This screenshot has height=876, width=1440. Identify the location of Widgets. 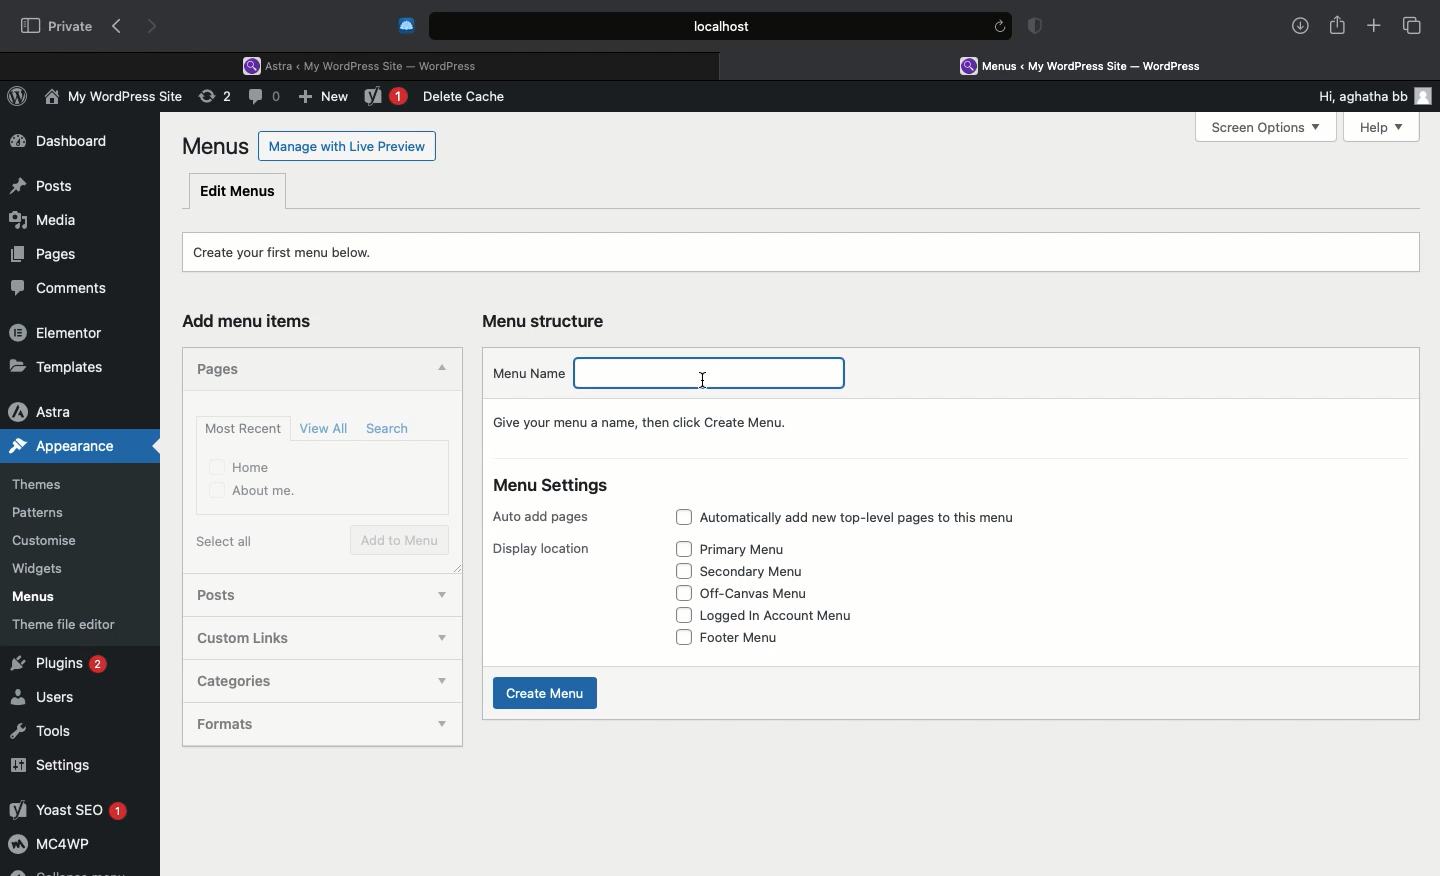
(40, 569).